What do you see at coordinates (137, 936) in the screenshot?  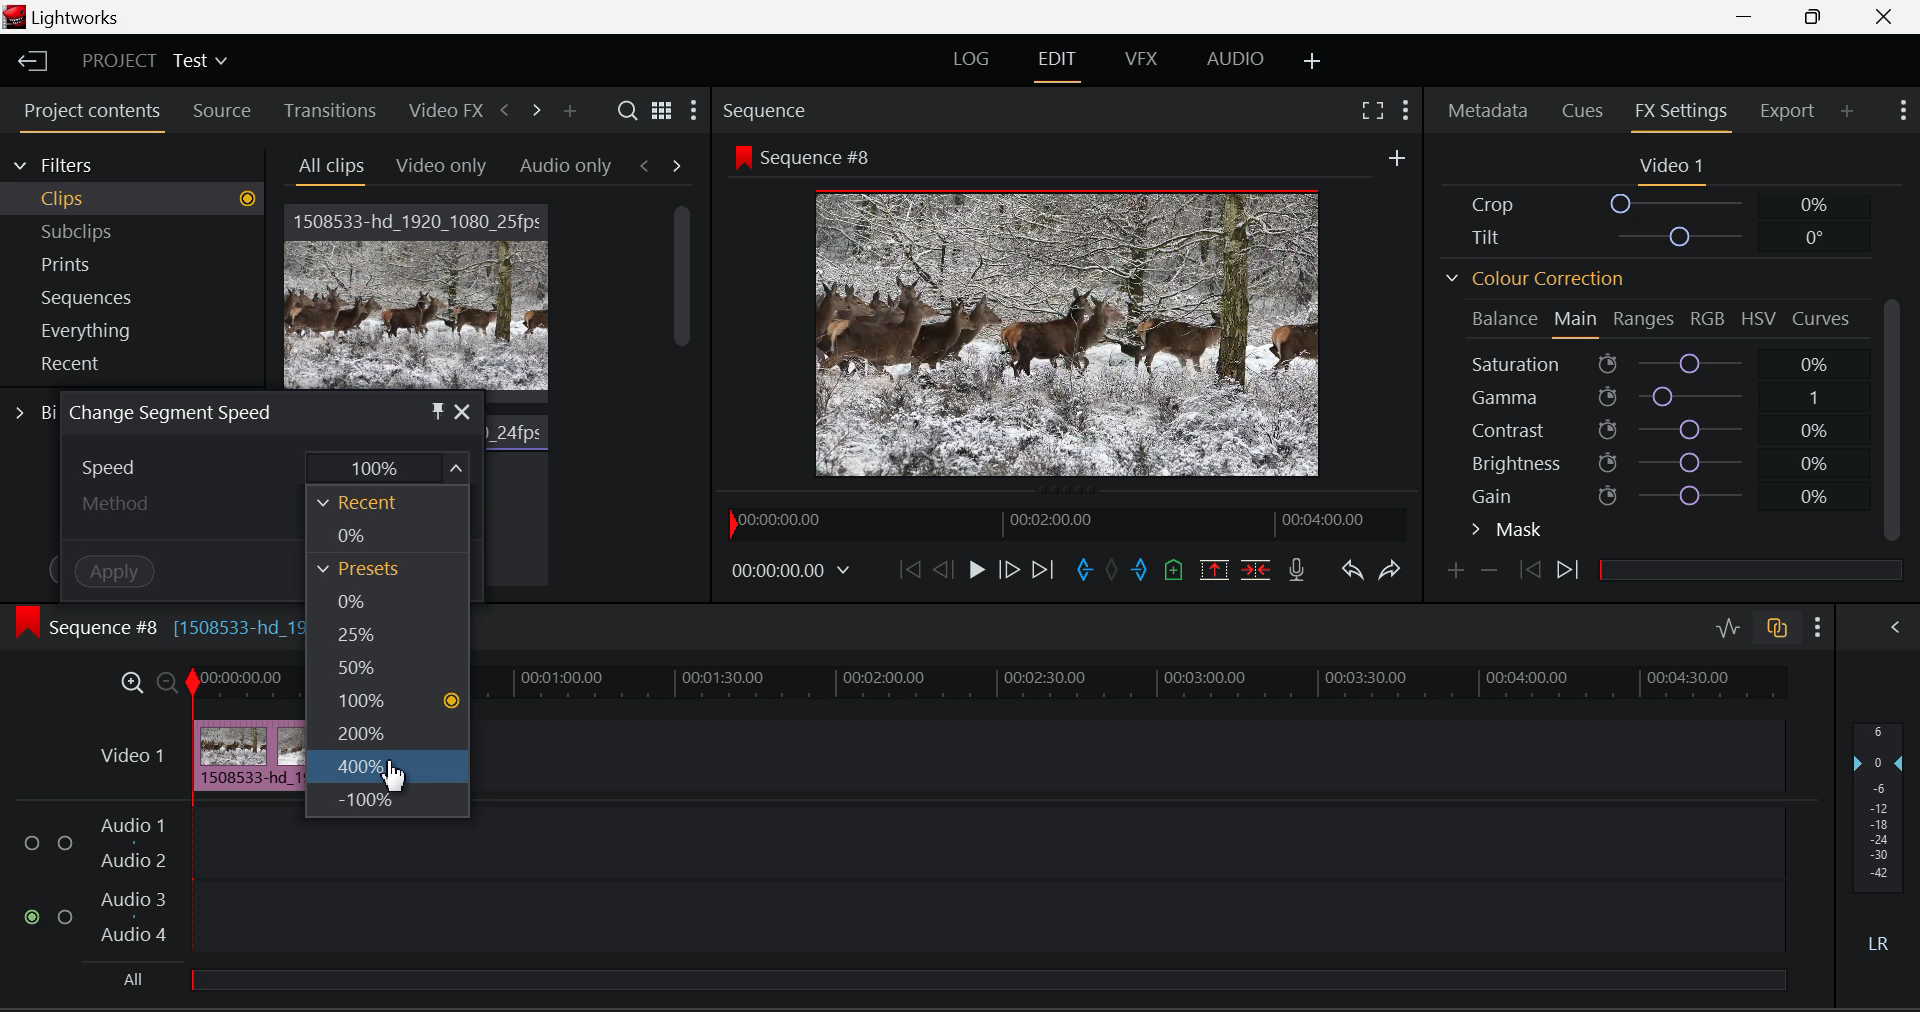 I see `Audio 4` at bounding box center [137, 936].